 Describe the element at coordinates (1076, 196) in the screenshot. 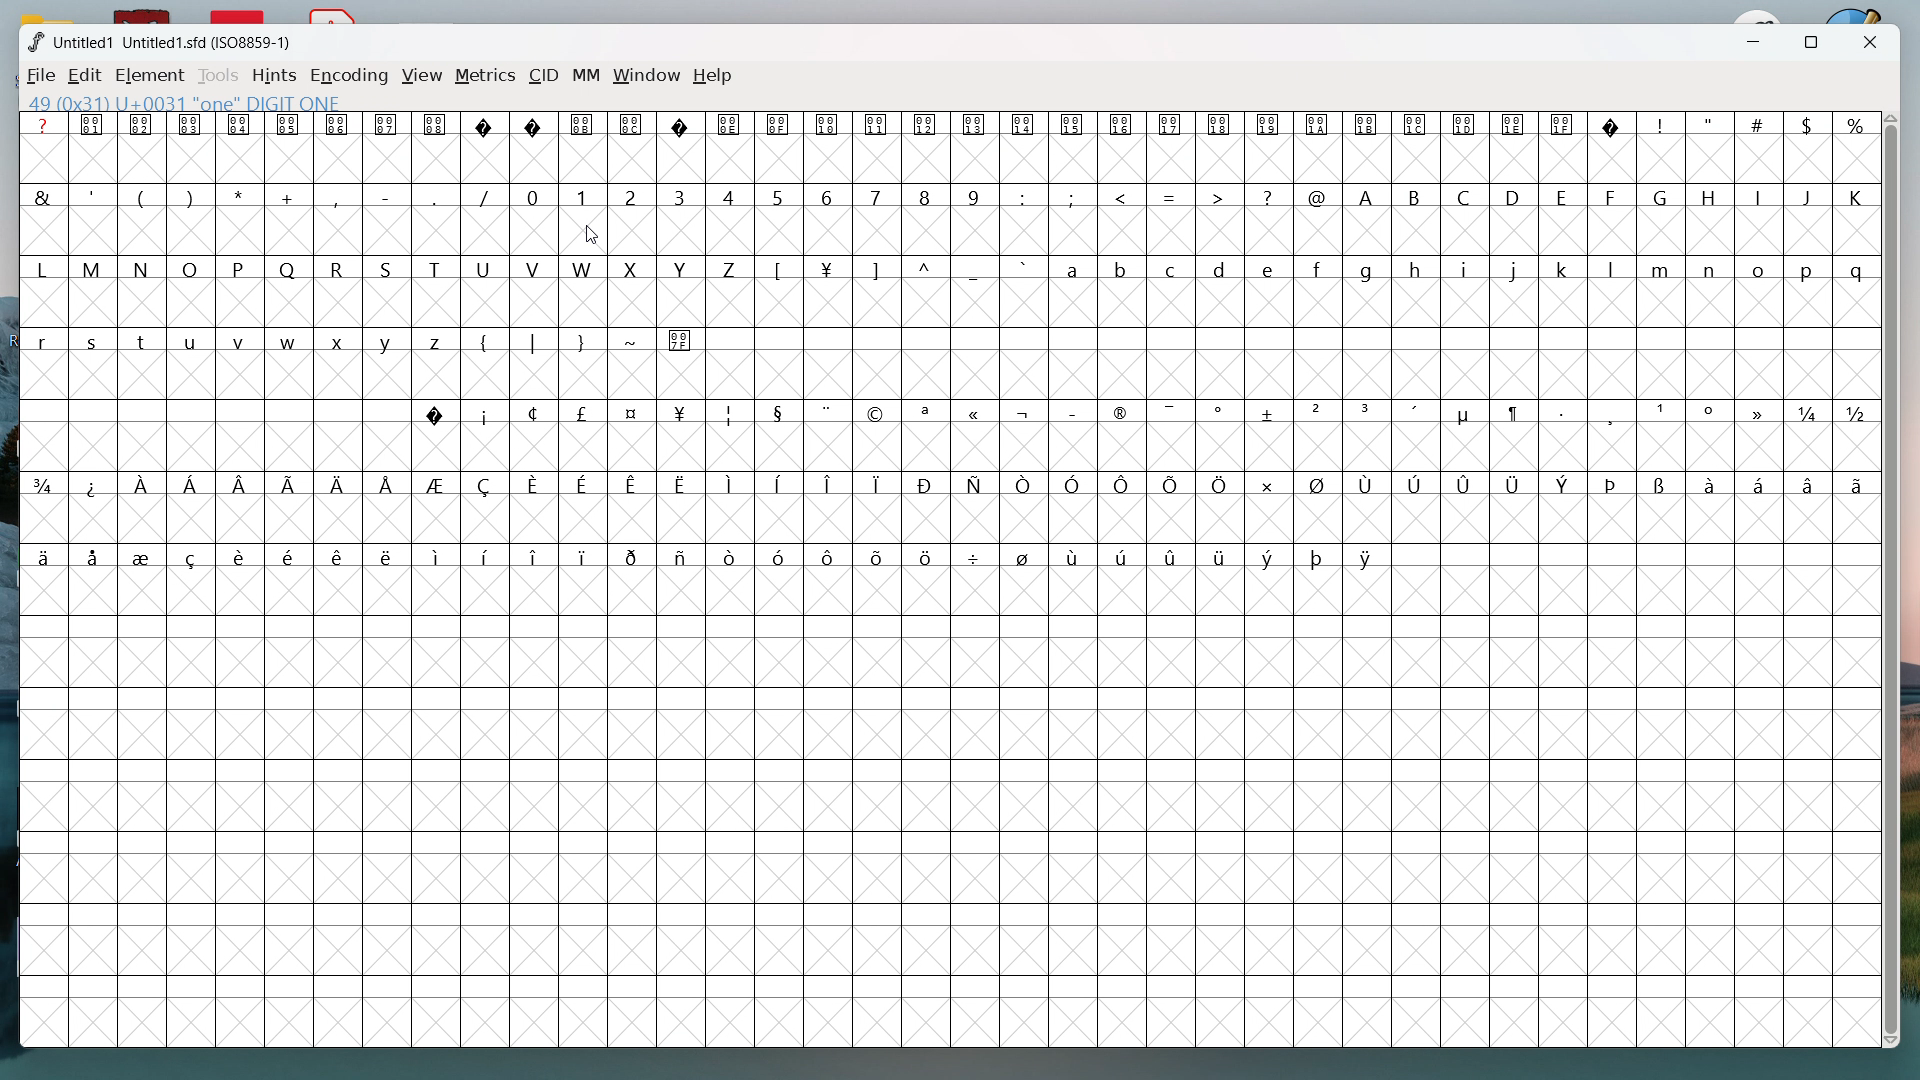

I see `;` at that location.